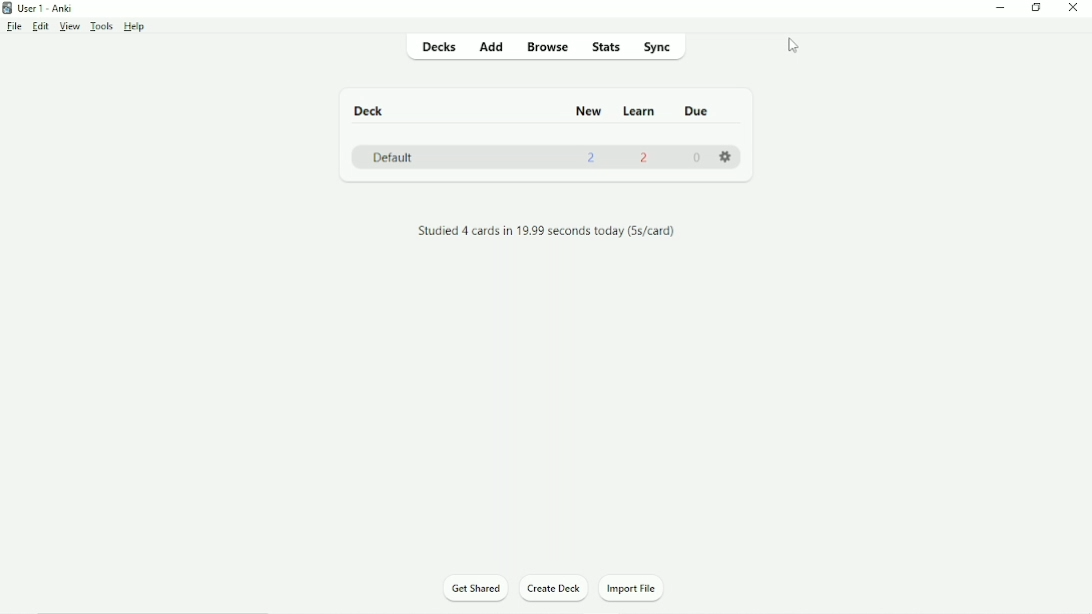 This screenshot has width=1092, height=614. What do you see at coordinates (134, 27) in the screenshot?
I see `Help` at bounding box center [134, 27].